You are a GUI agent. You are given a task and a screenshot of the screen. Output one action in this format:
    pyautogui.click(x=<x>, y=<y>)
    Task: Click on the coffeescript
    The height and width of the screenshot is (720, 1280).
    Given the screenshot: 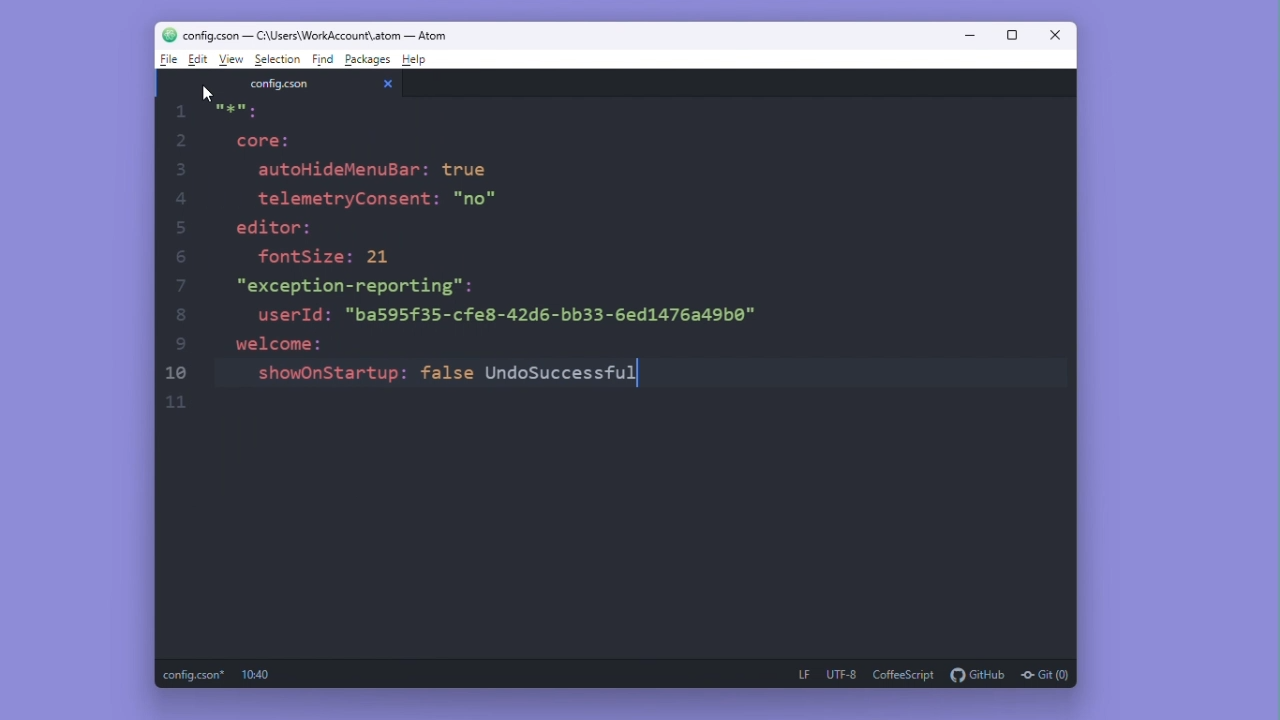 What is the action you would take?
    pyautogui.click(x=903, y=673)
    